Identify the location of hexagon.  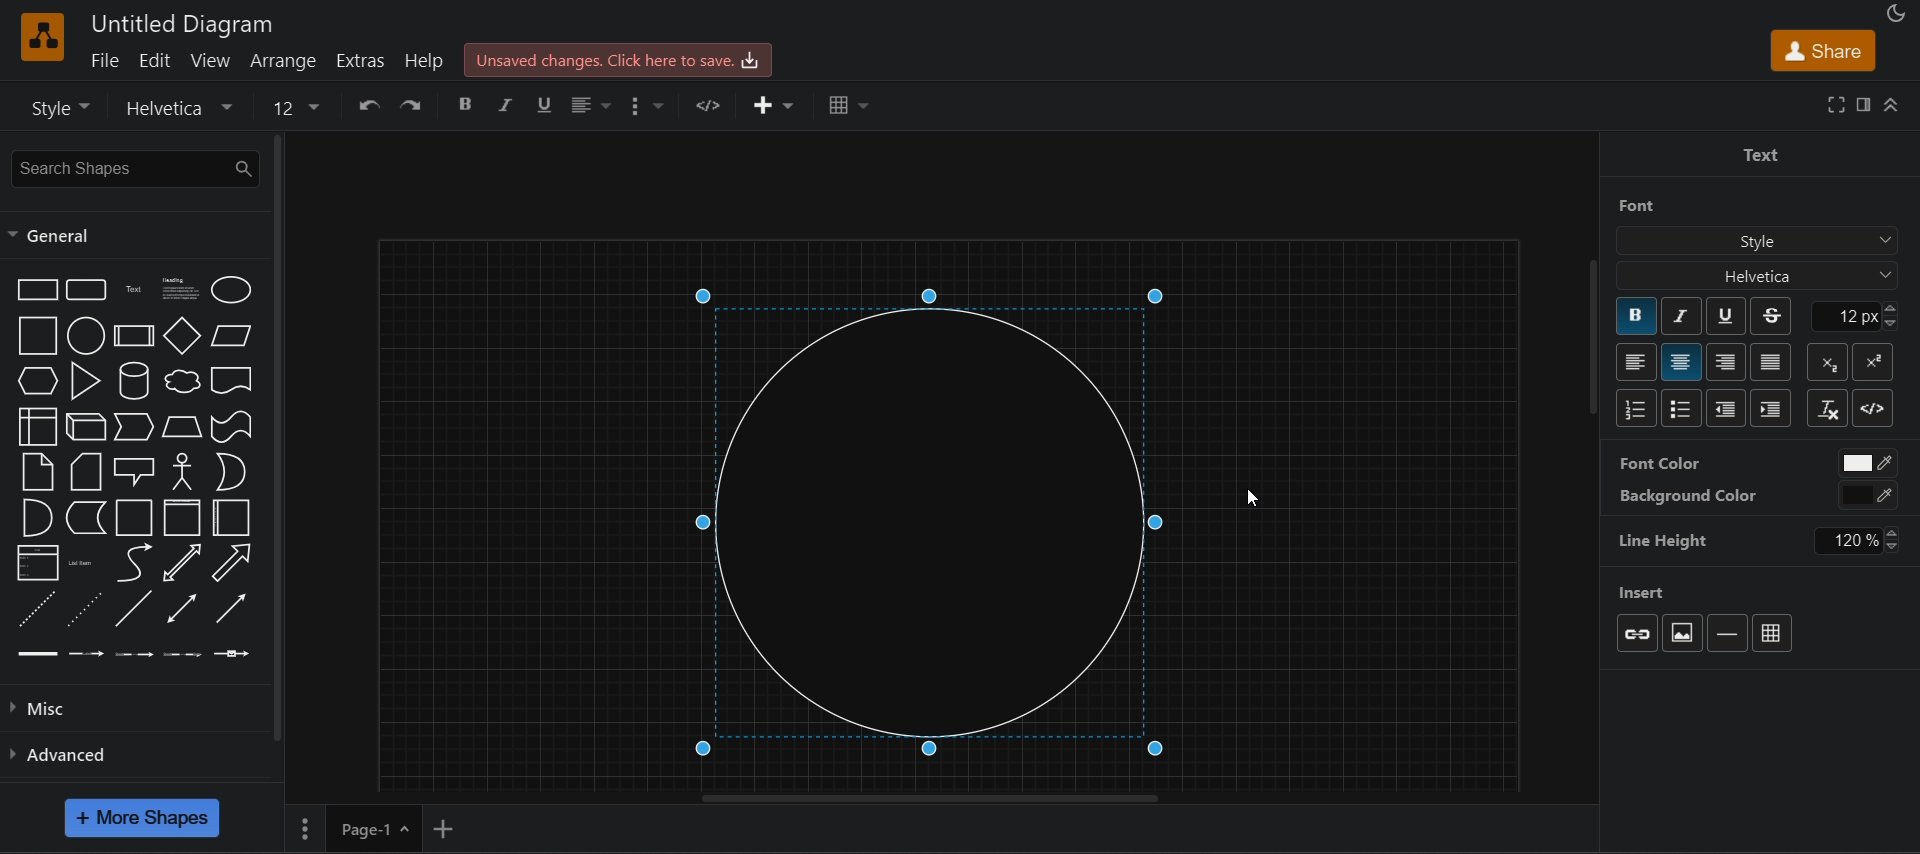
(34, 381).